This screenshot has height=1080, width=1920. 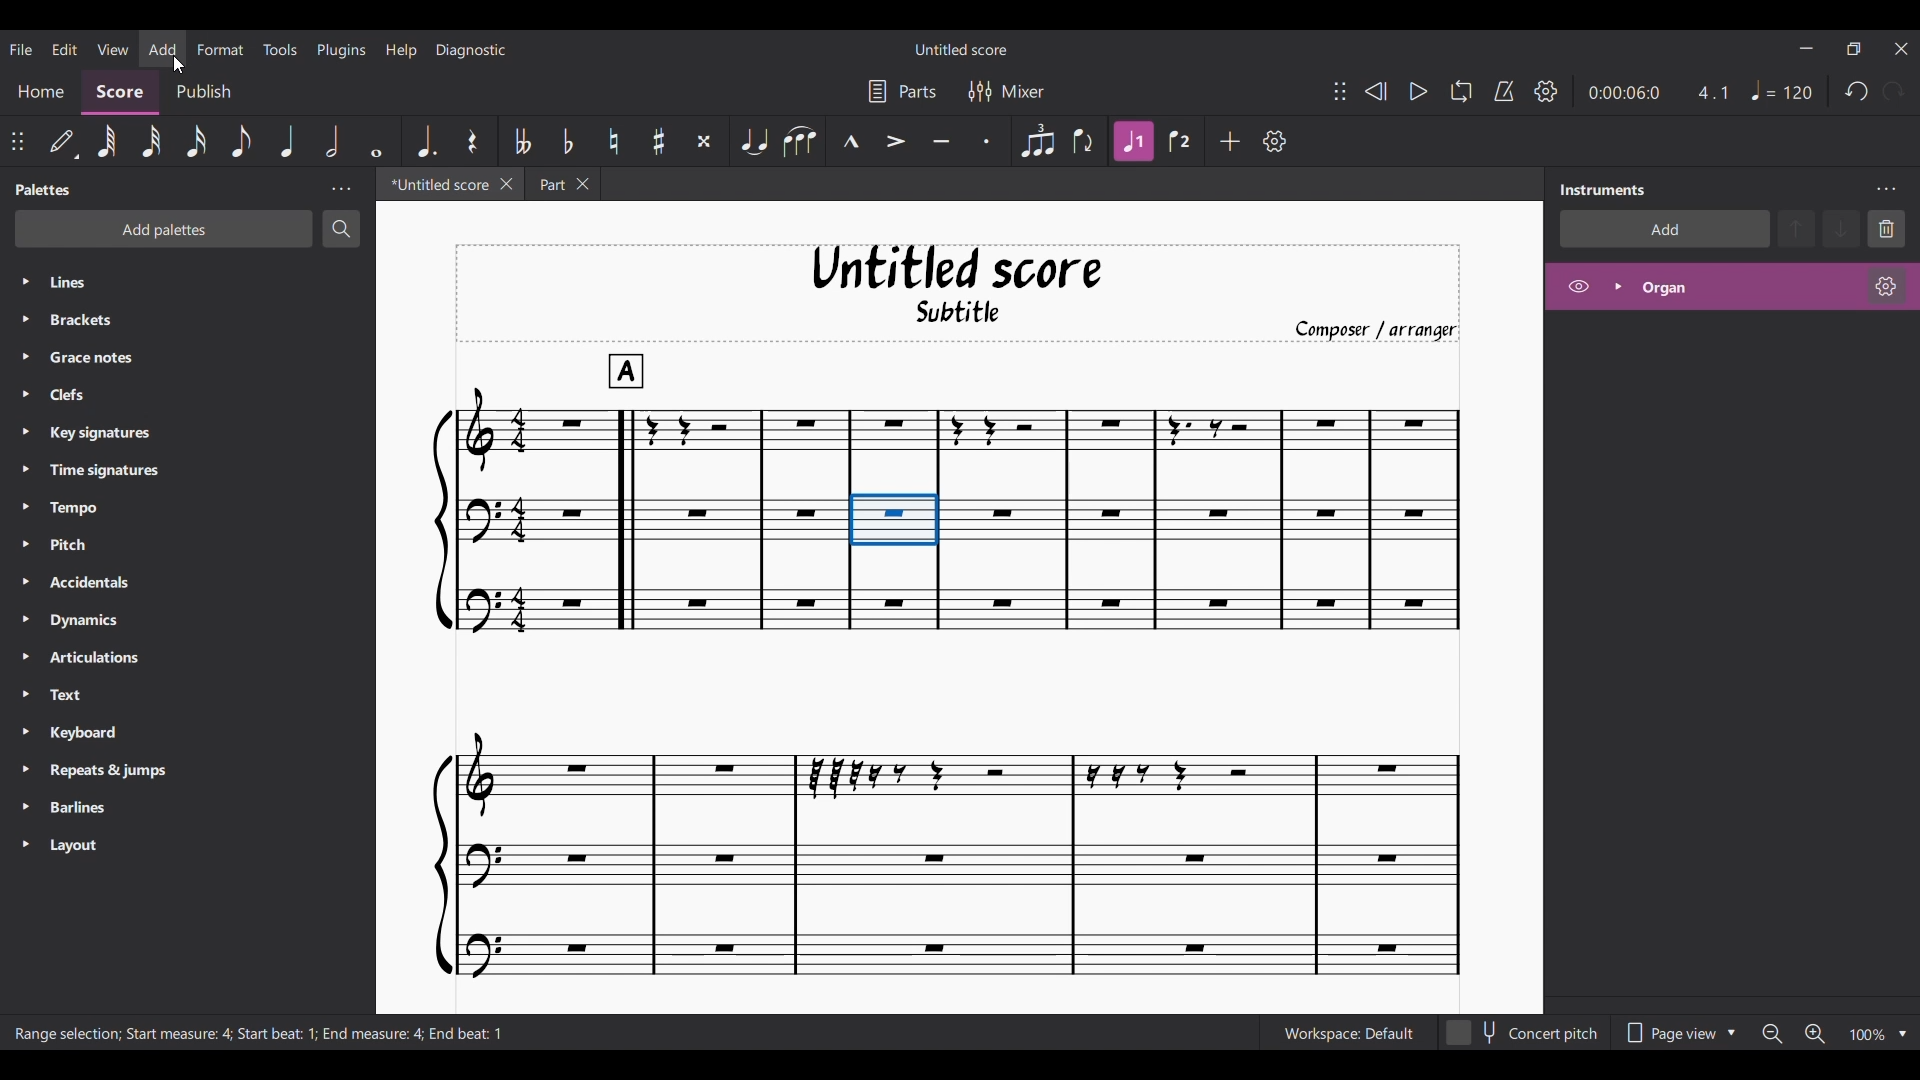 I want to click on Default, so click(x=63, y=141).